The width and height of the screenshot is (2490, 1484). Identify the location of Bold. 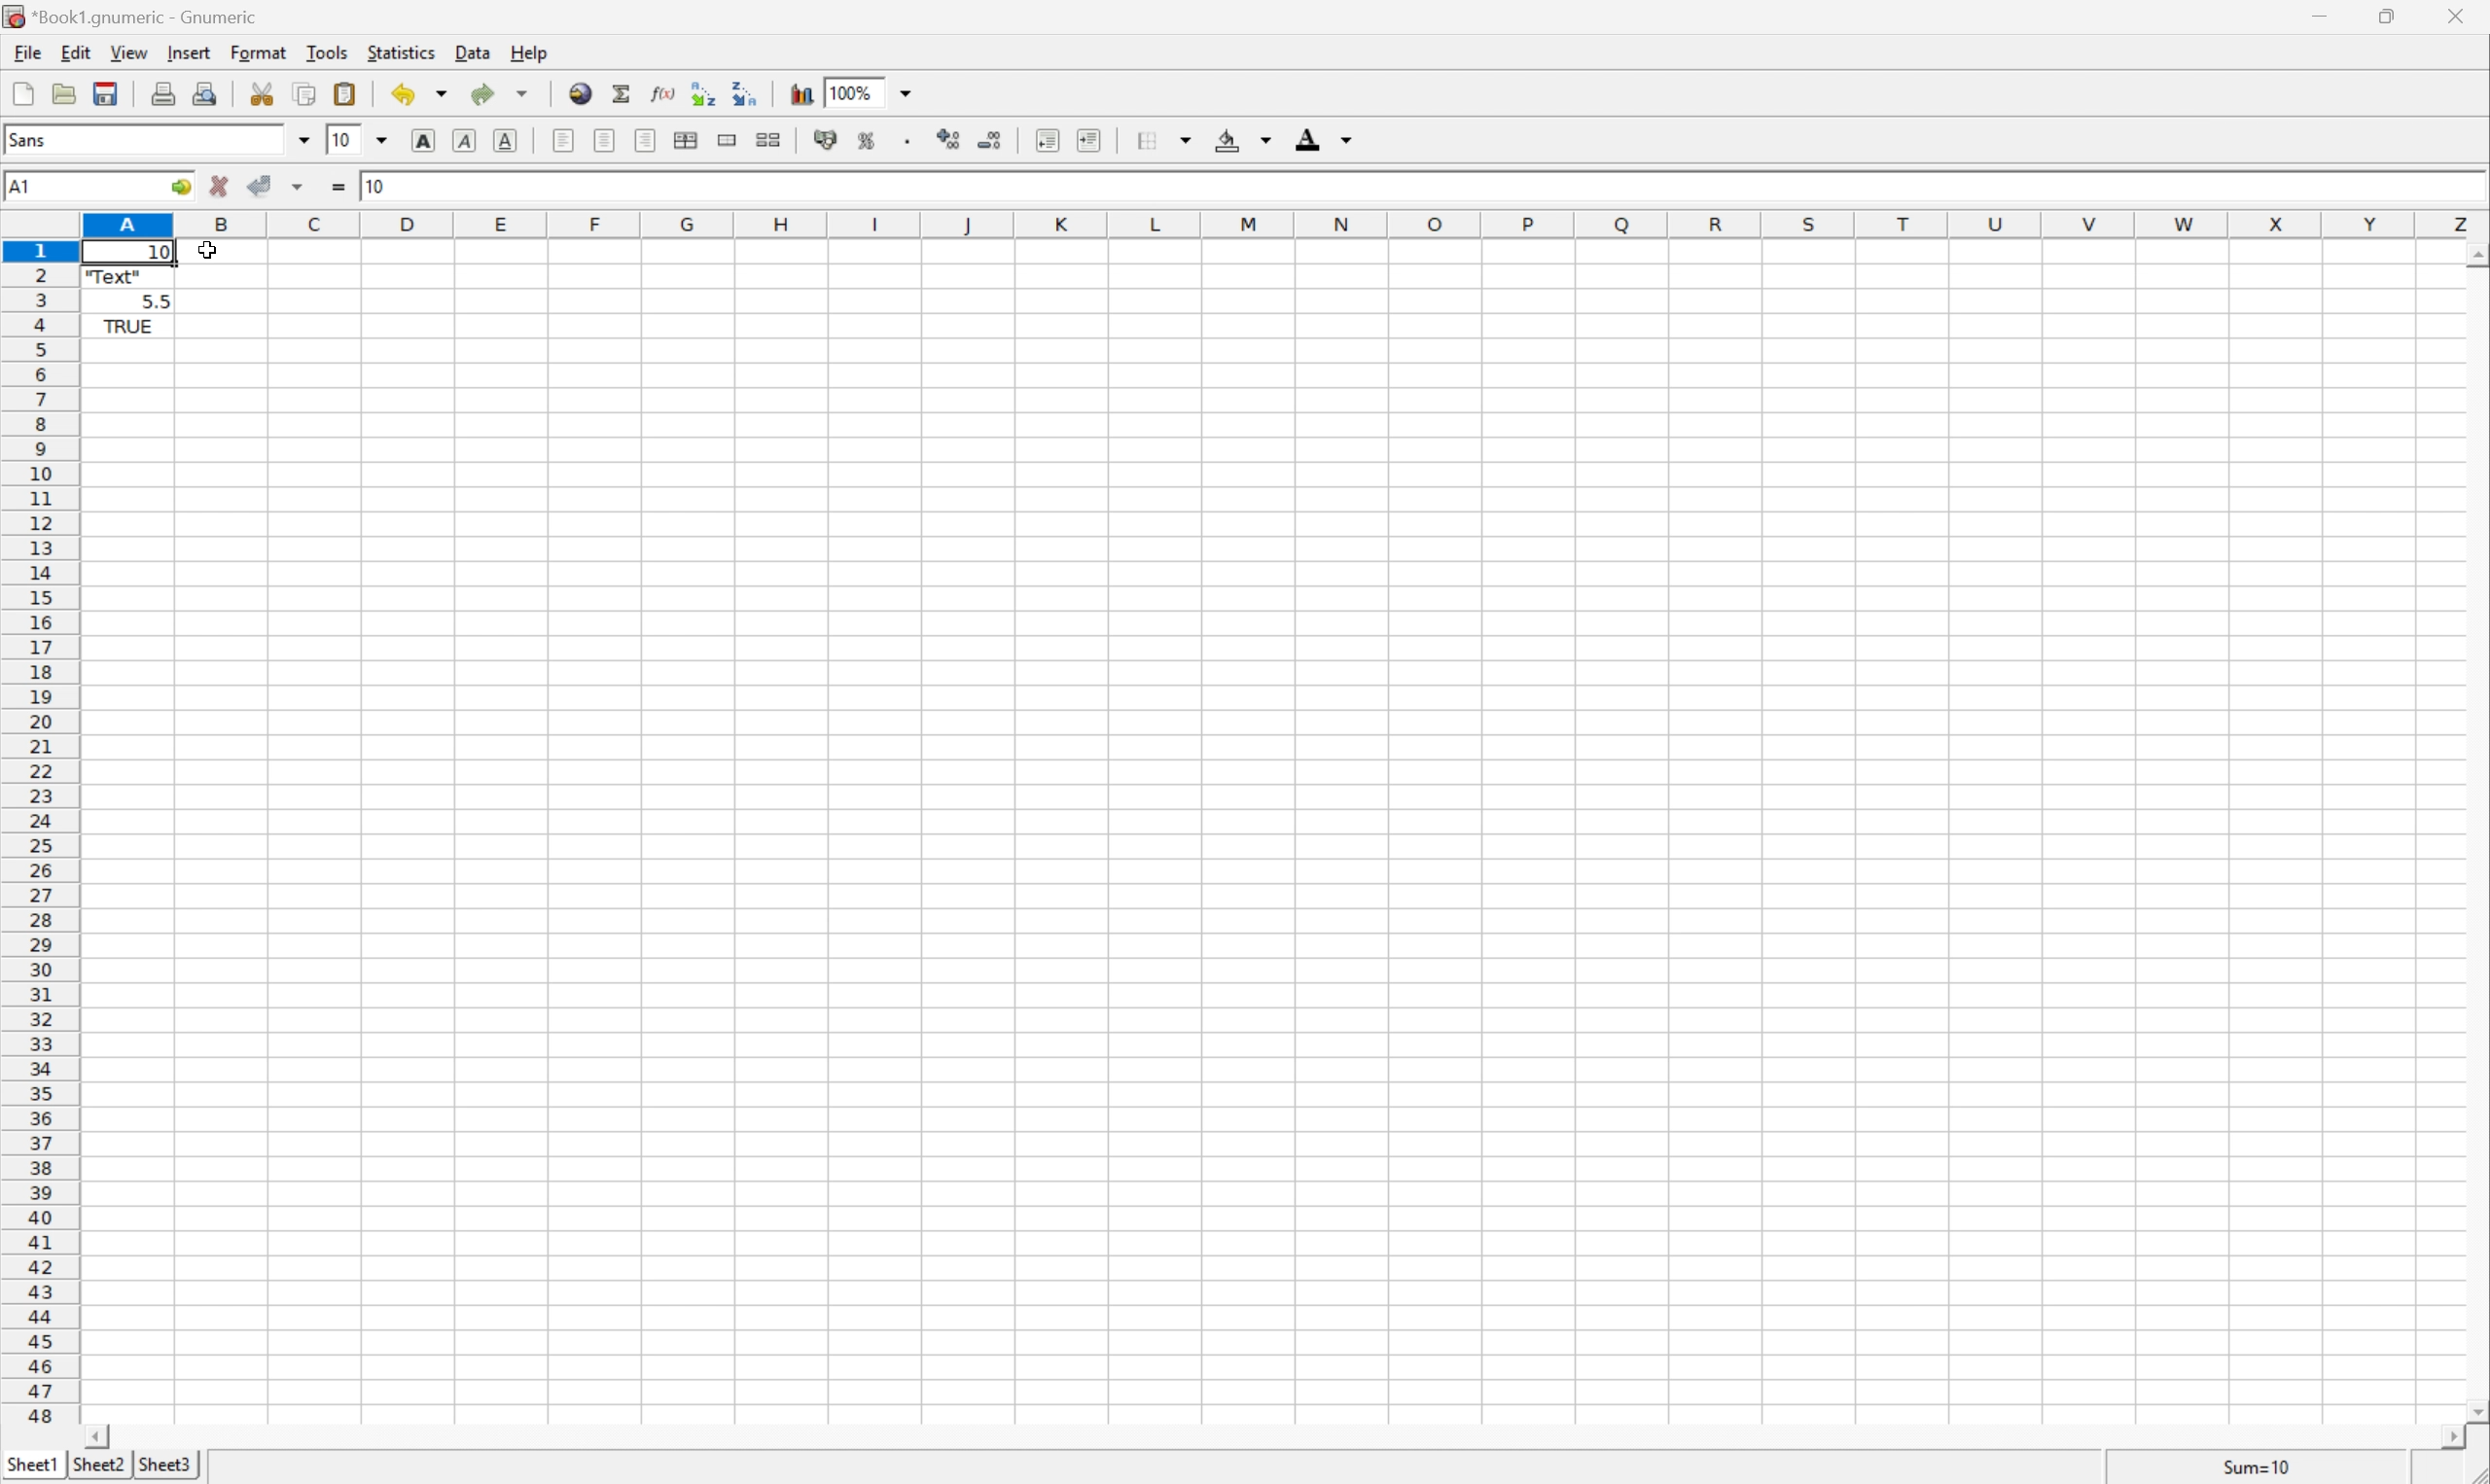
(425, 140).